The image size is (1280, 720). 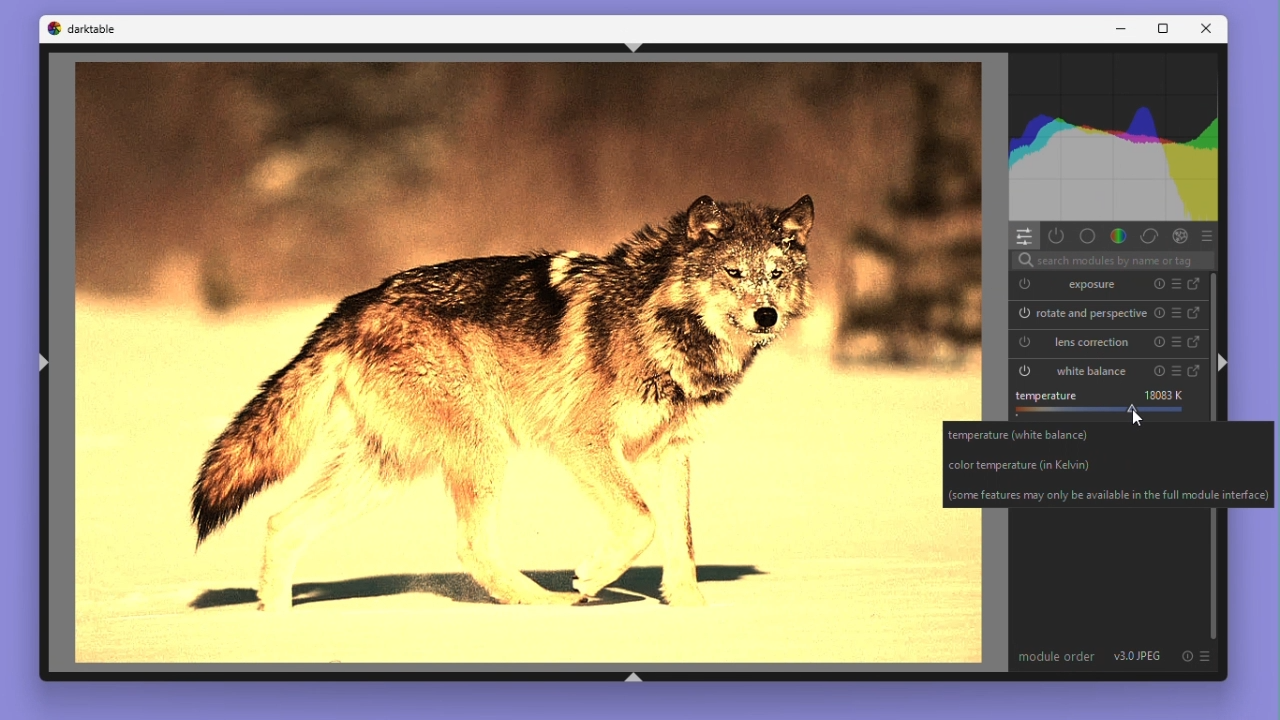 What do you see at coordinates (1119, 236) in the screenshot?
I see `Colour` at bounding box center [1119, 236].